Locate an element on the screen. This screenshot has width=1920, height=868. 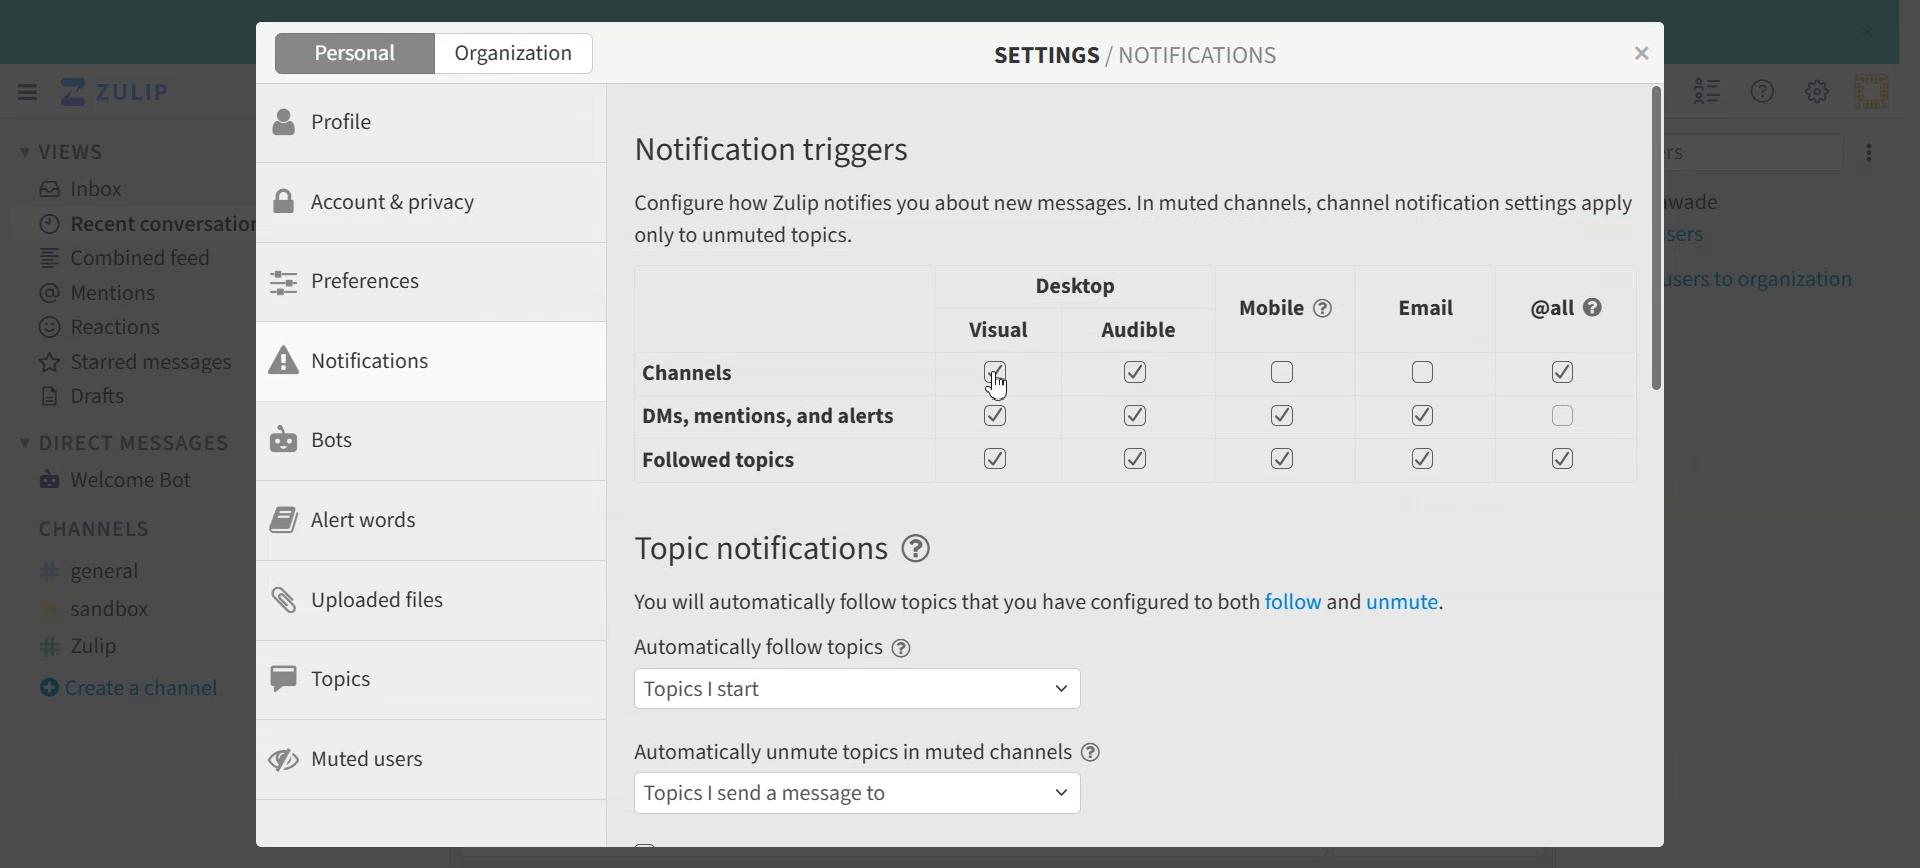
Help is located at coordinates (903, 648).